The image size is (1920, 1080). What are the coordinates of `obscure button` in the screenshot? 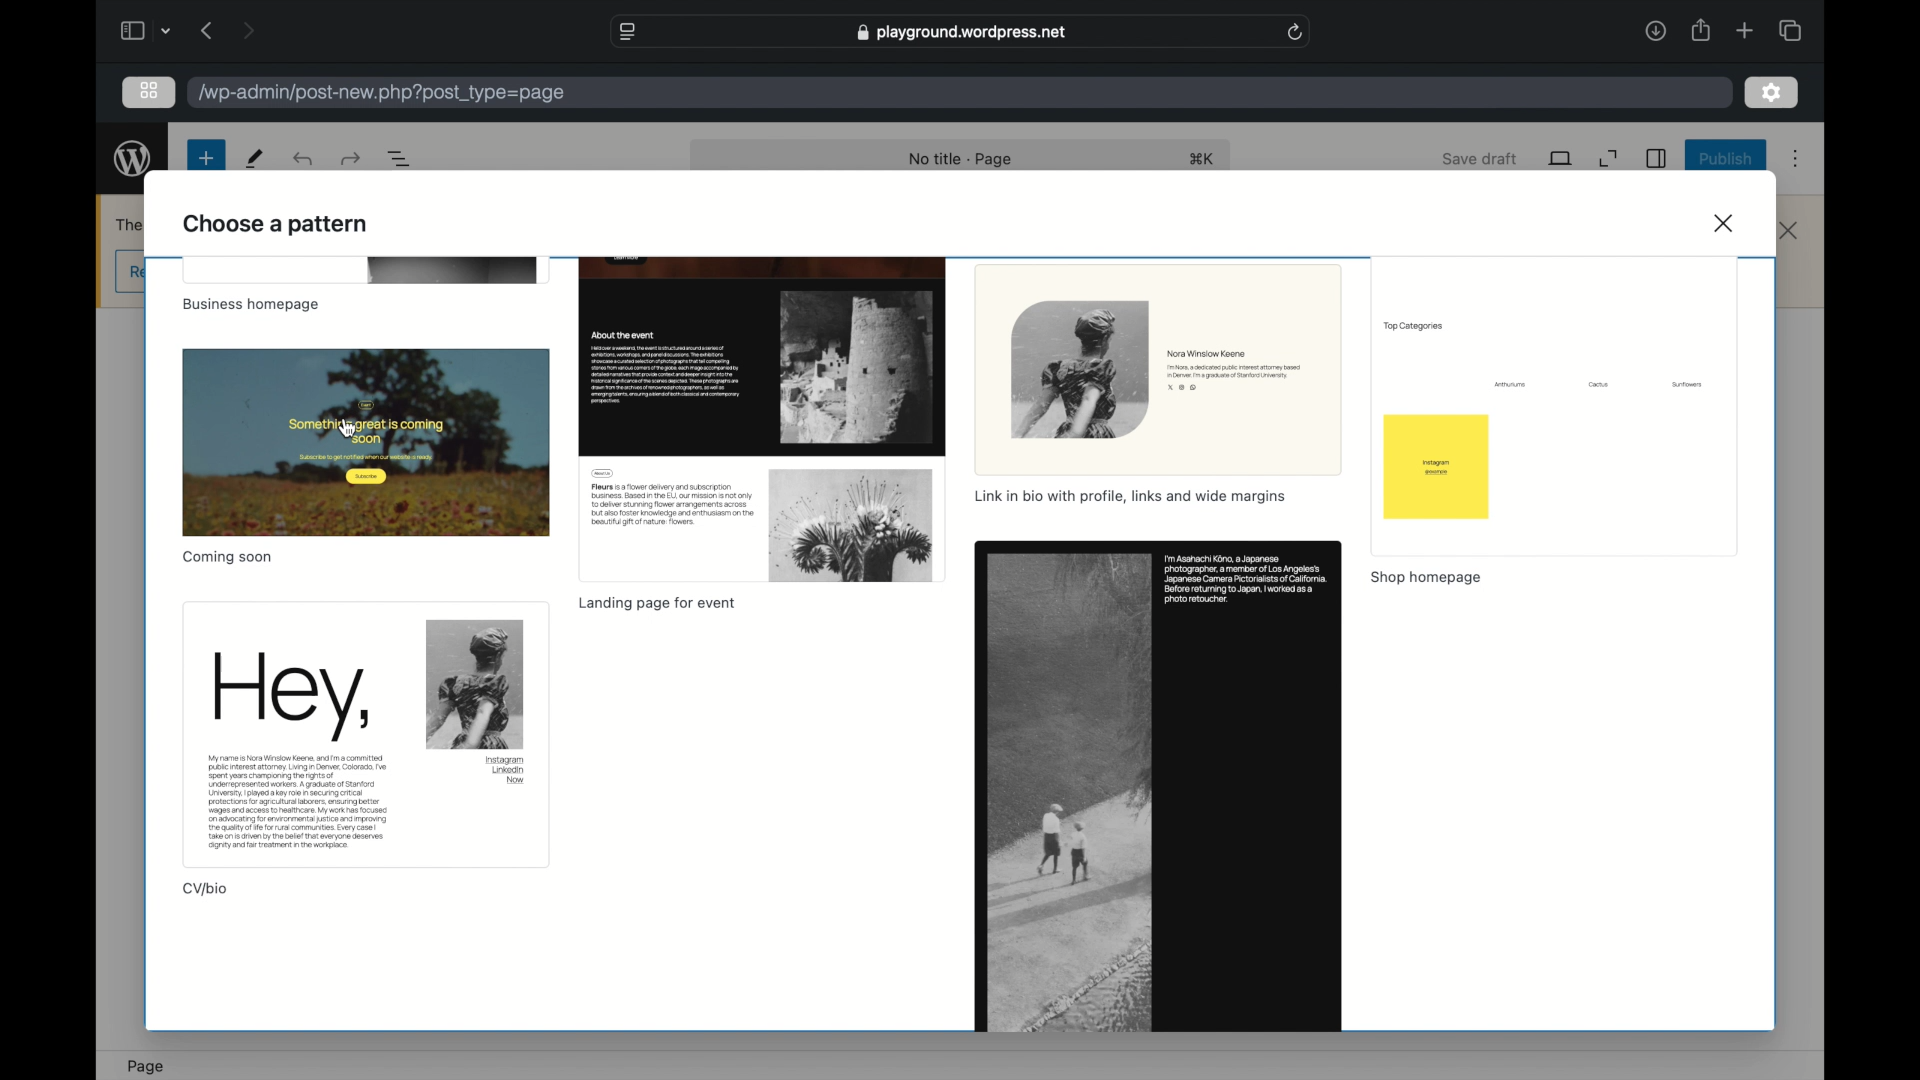 It's located at (127, 271).